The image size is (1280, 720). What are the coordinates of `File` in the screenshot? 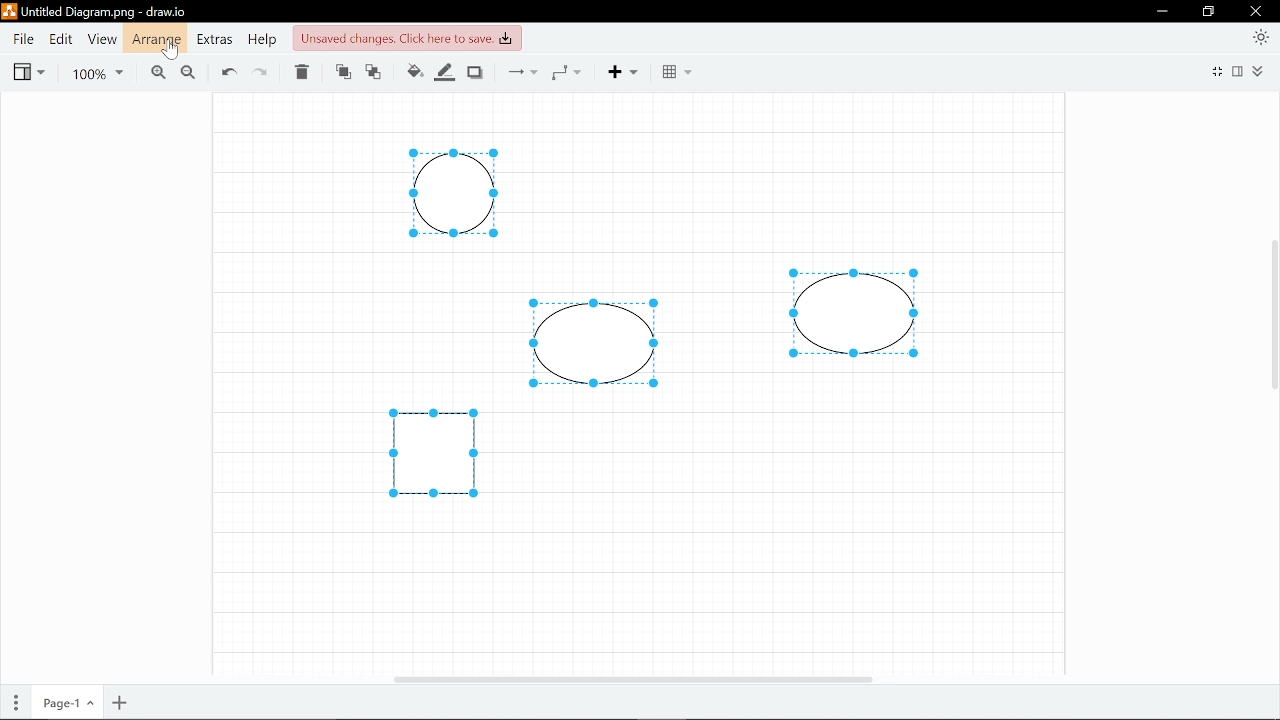 It's located at (23, 39).